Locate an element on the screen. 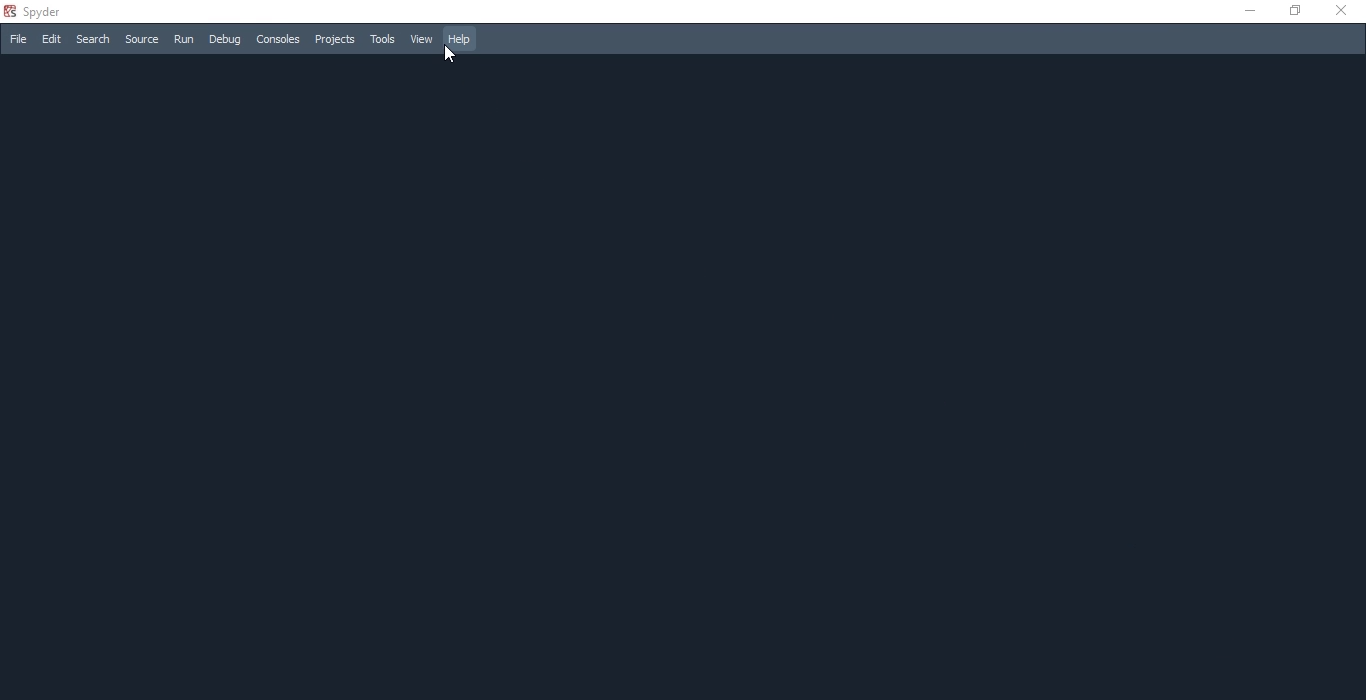 The width and height of the screenshot is (1366, 700). Debug is located at coordinates (223, 39).